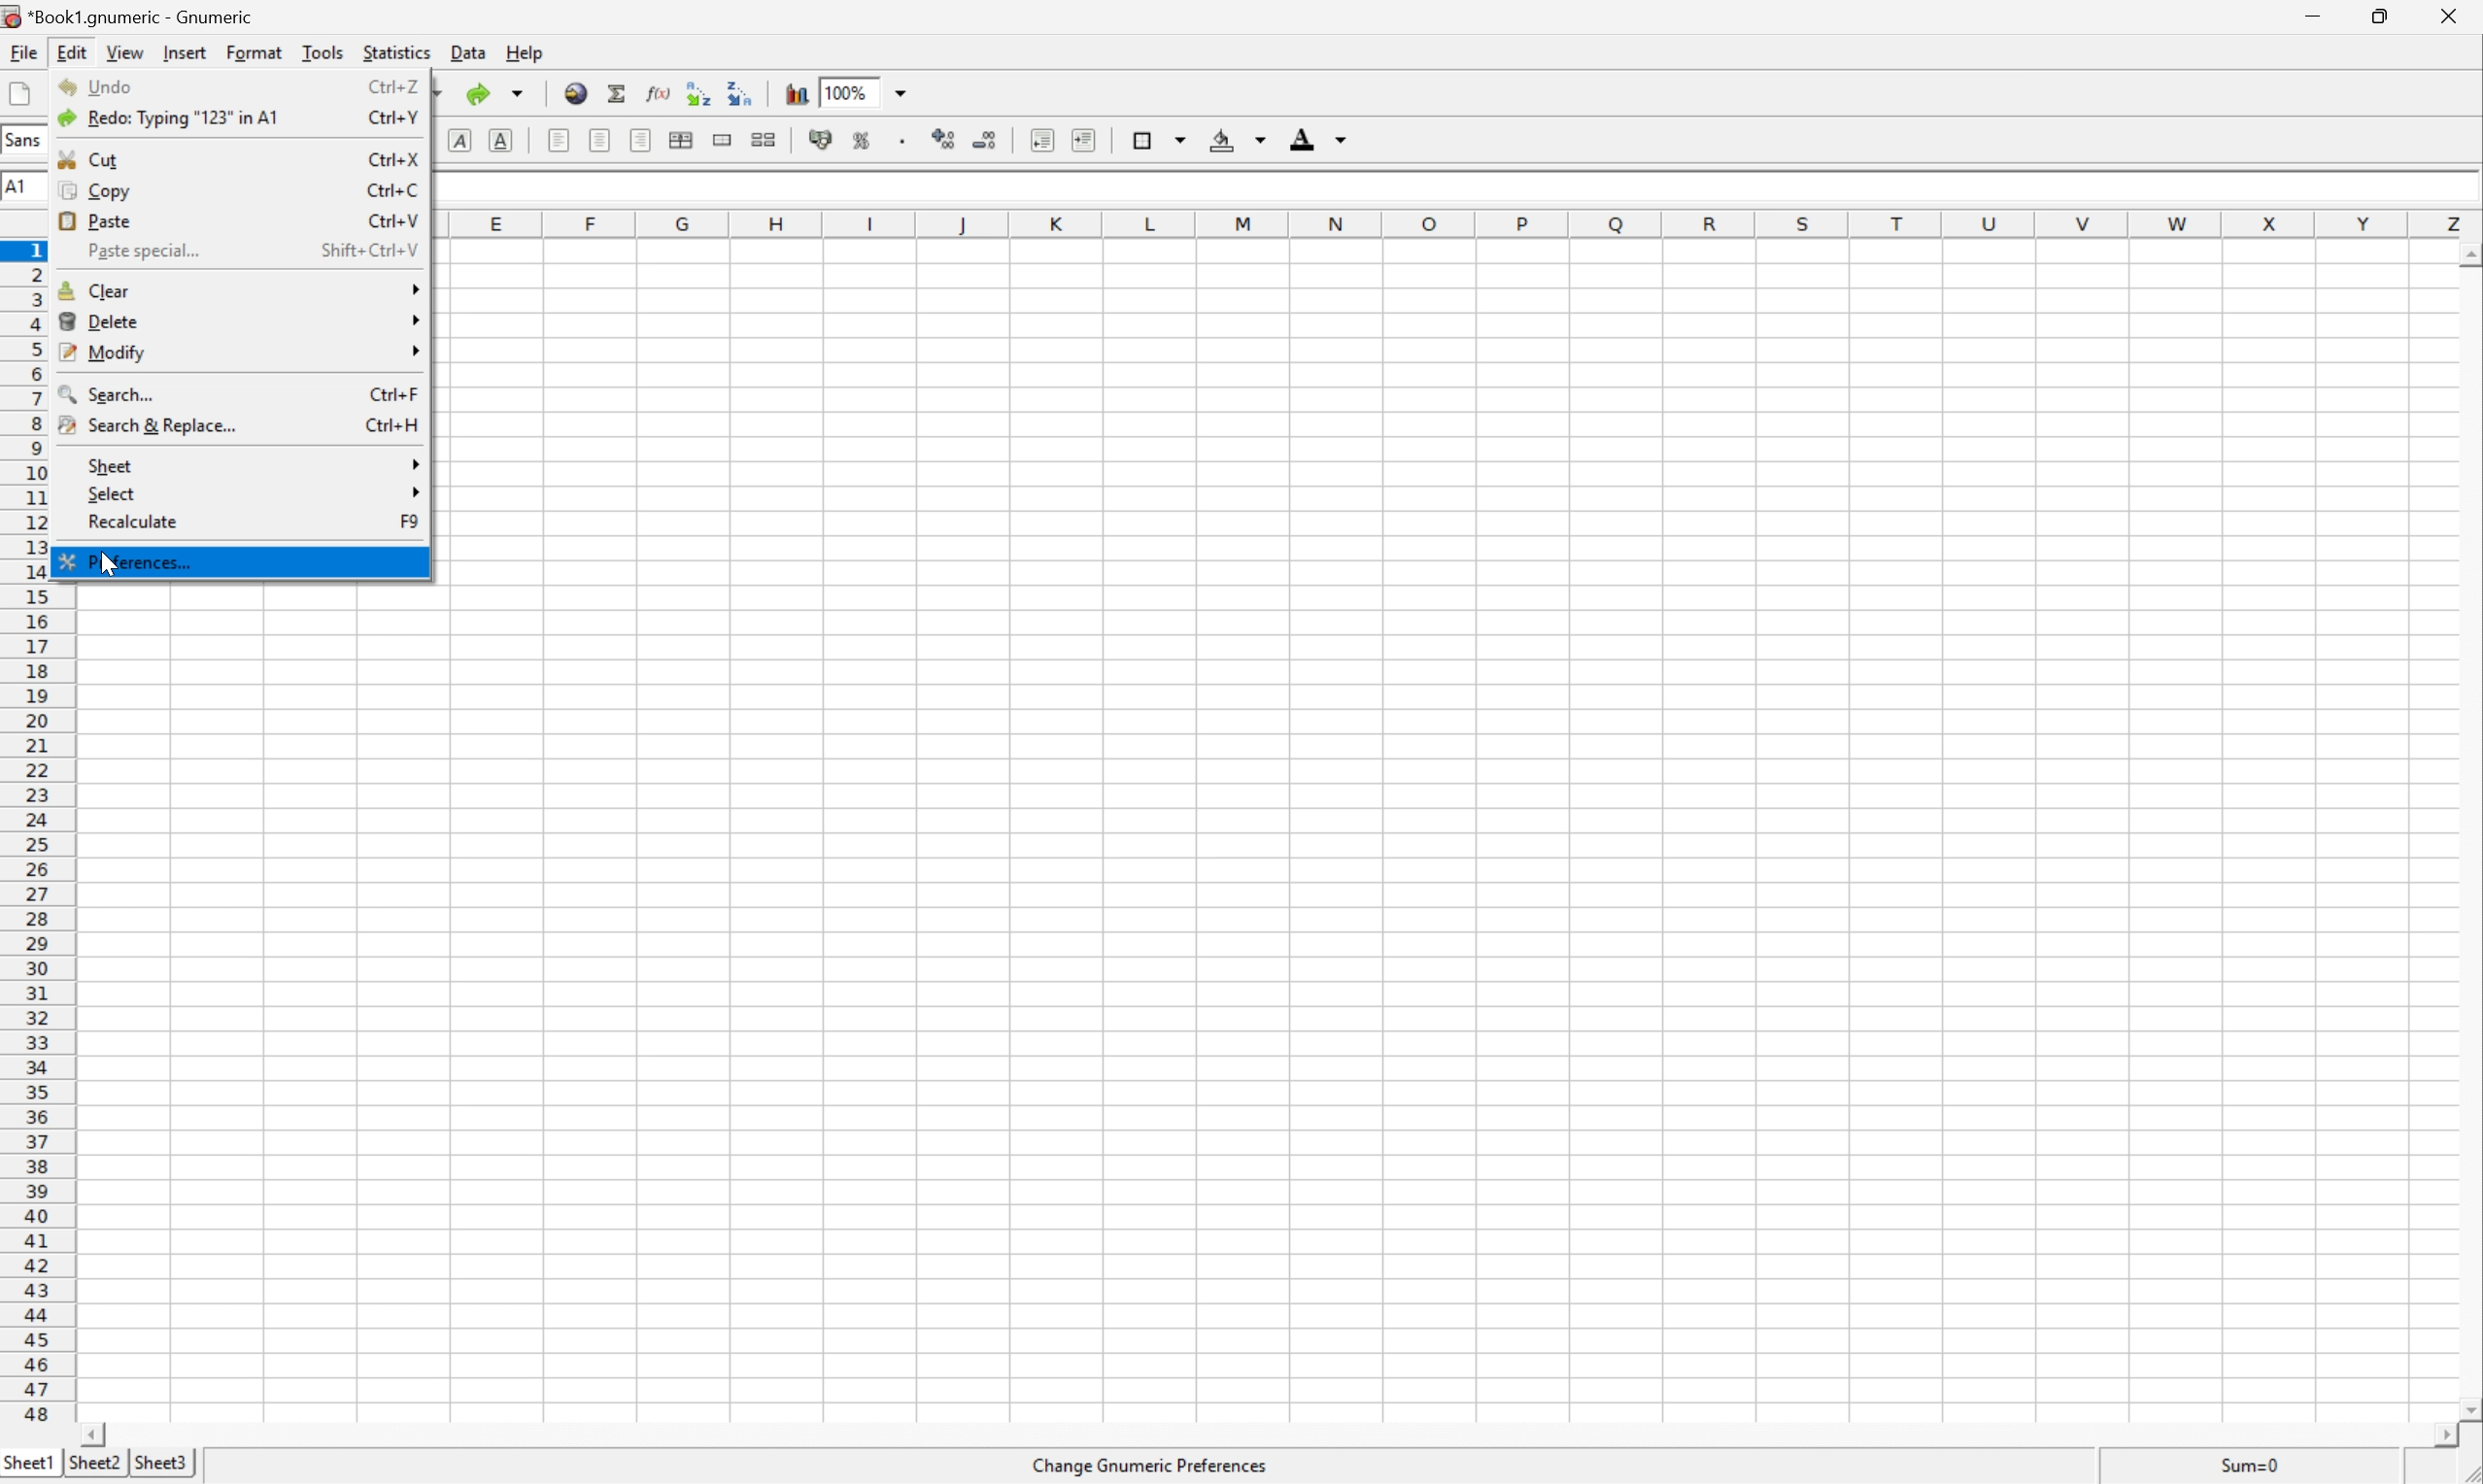 The width and height of the screenshot is (2483, 1484). Describe the element at coordinates (468, 52) in the screenshot. I see `data` at that location.